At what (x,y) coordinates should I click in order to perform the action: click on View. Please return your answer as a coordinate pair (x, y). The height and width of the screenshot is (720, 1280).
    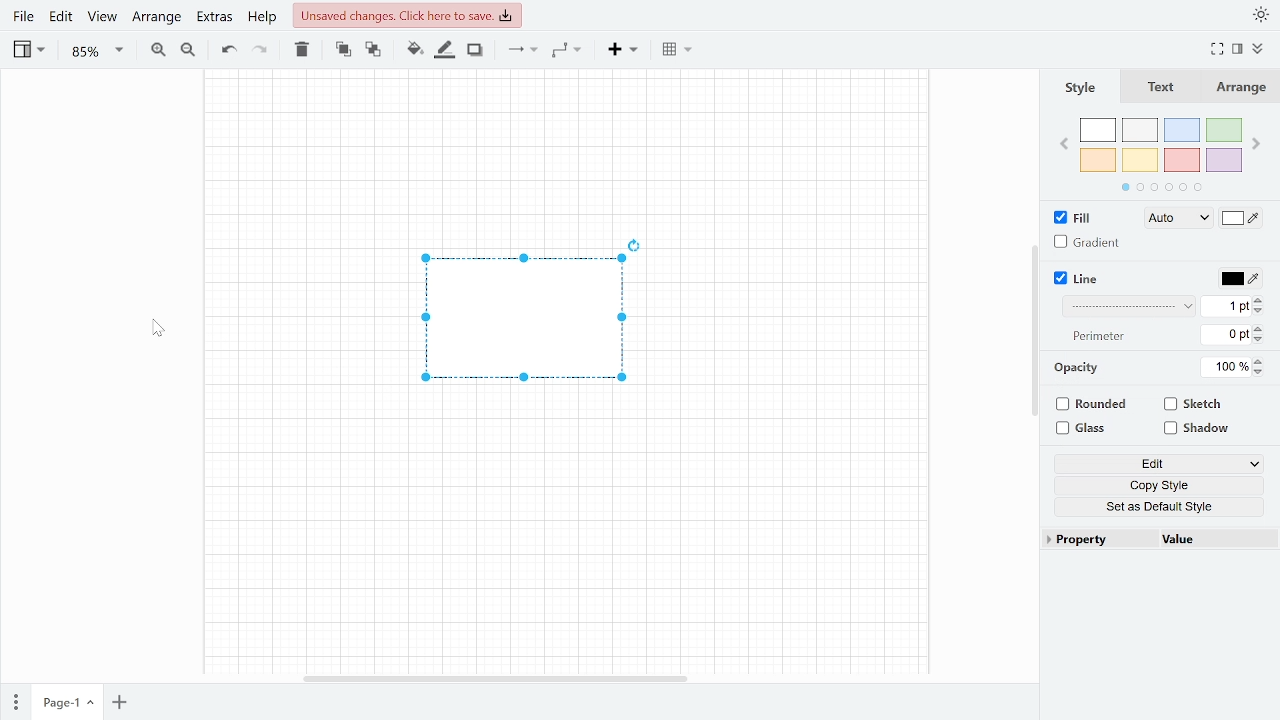
    Looking at the image, I should click on (102, 20).